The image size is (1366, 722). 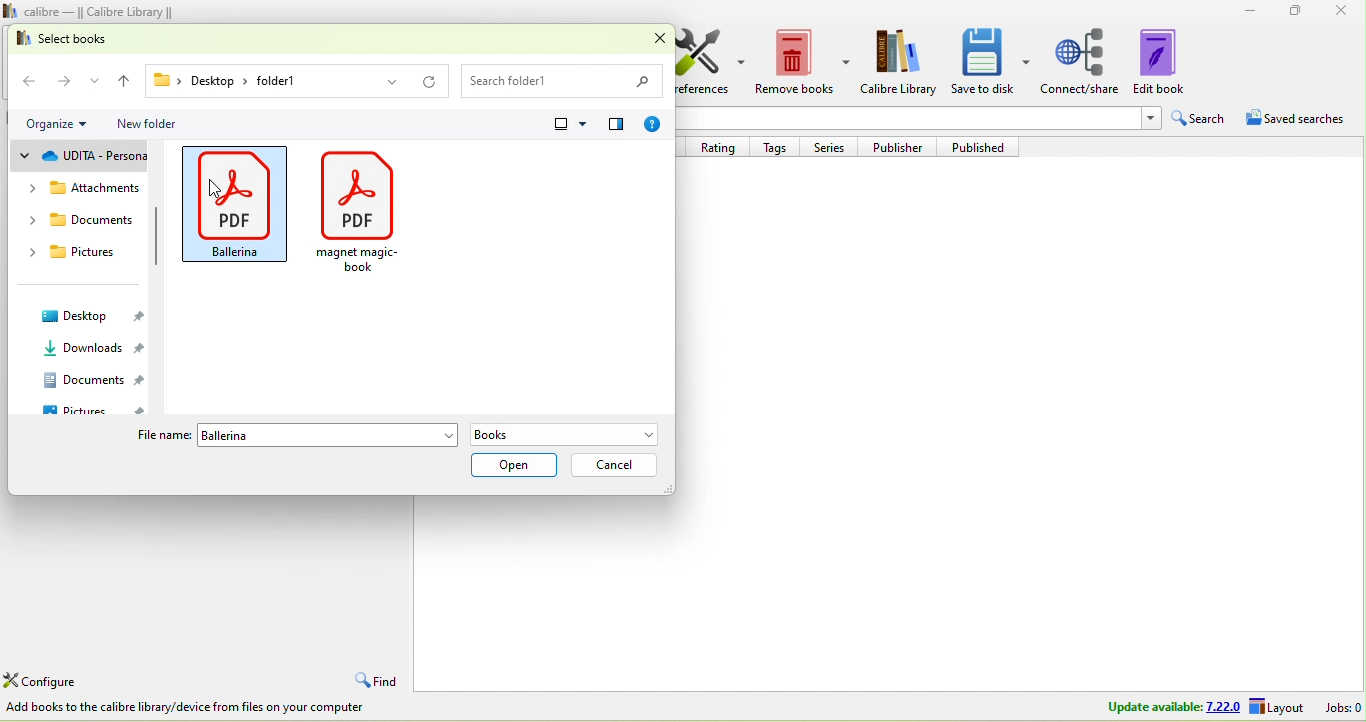 What do you see at coordinates (1340, 707) in the screenshot?
I see `jobs 0` at bounding box center [1340, 707].